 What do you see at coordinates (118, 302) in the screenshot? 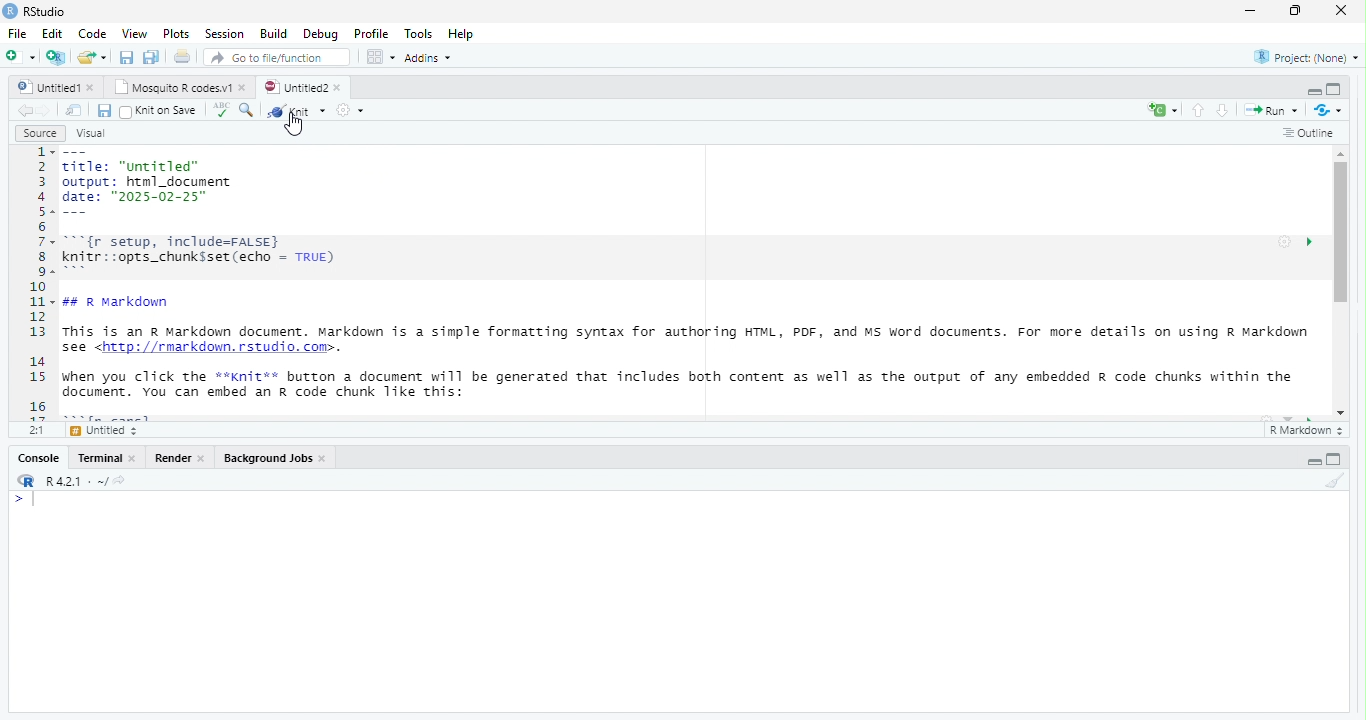
I see `## rR Markdown` at bounding box center [118, 302].